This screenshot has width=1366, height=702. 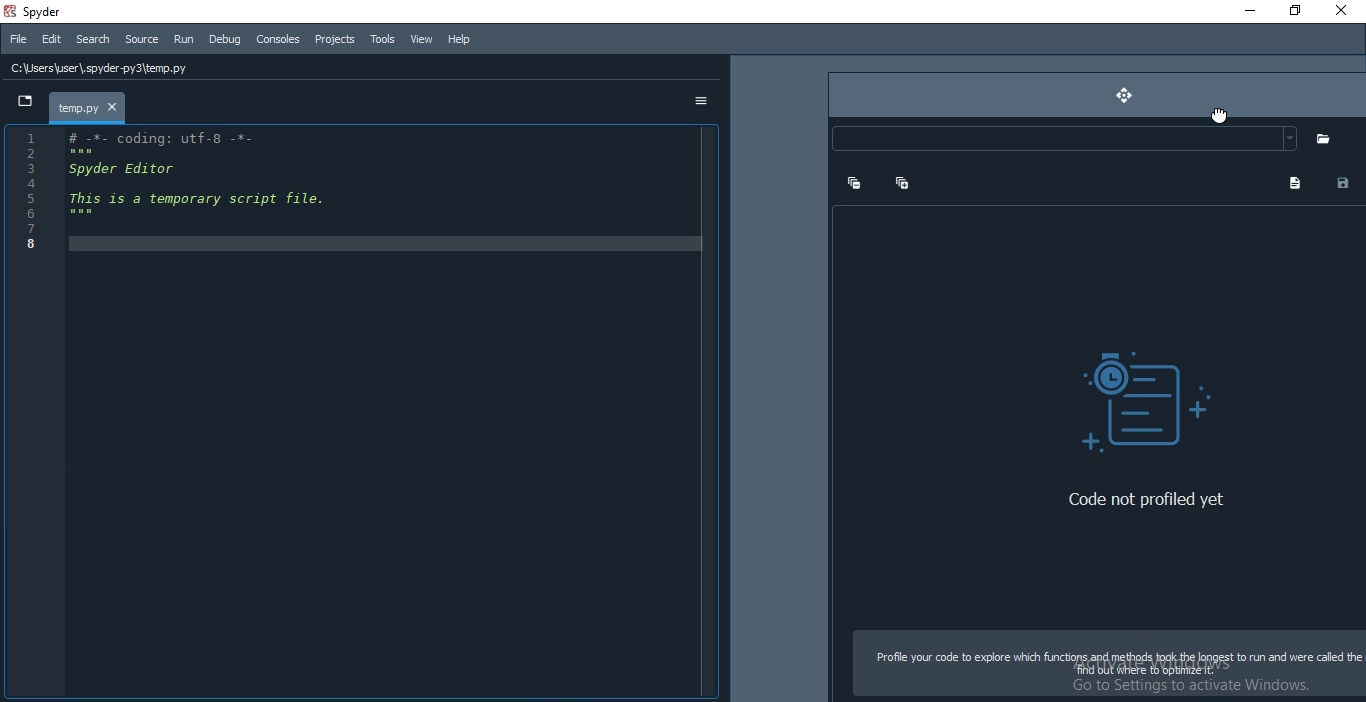 I want to click on file tab, so click(x=97, y=107).